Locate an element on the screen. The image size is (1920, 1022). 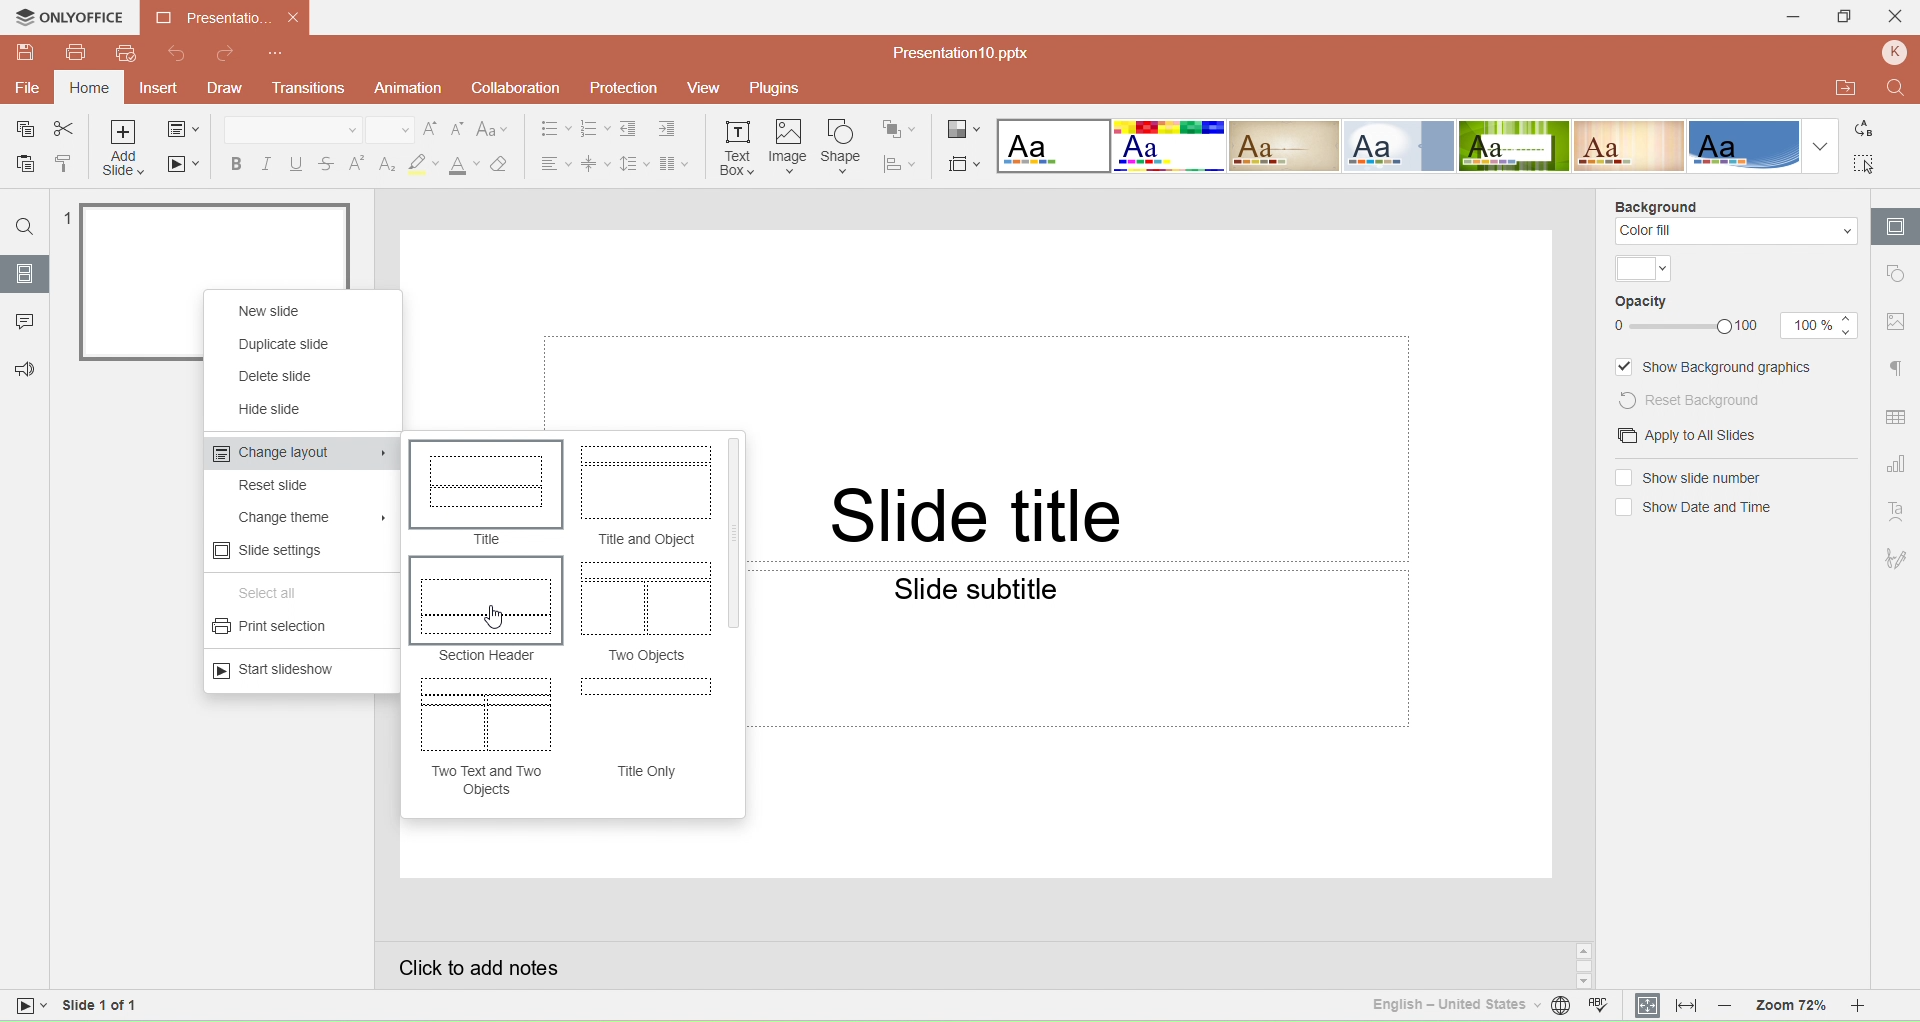
Change slide layout is located at coordinates (186, 129).